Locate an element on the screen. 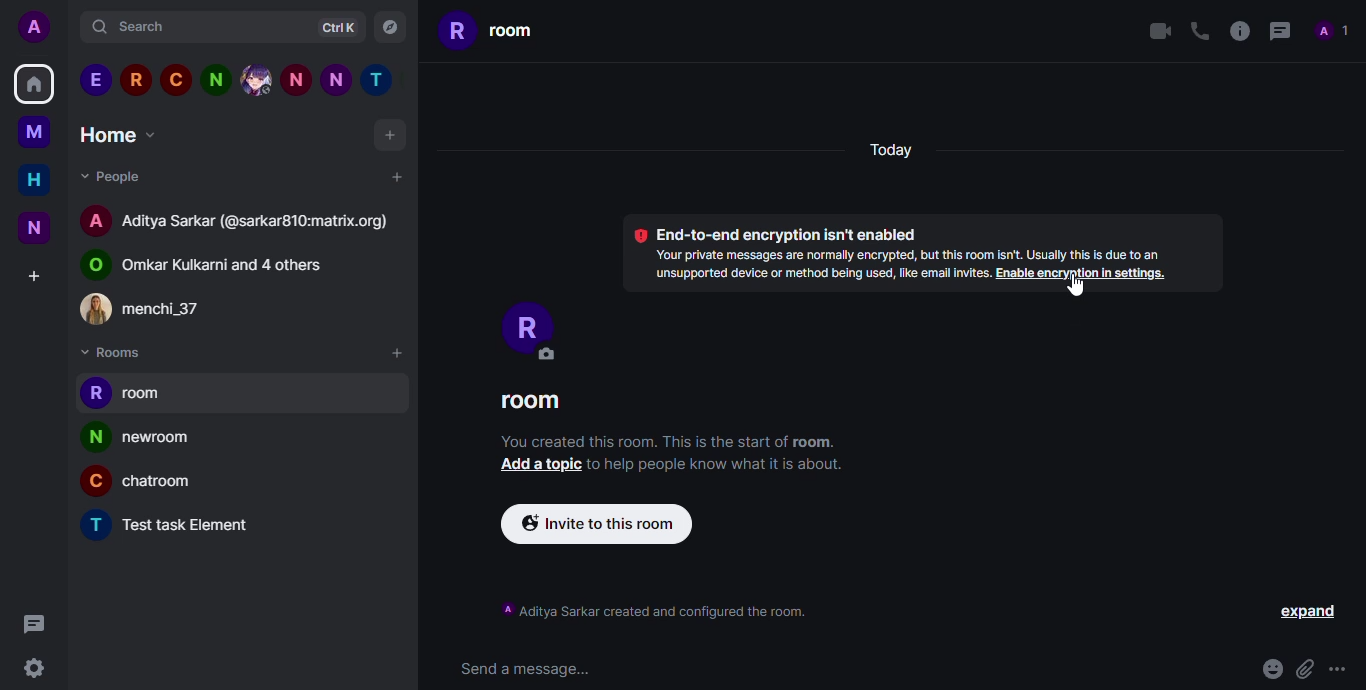  navigator is located at coordinates (391, 28).